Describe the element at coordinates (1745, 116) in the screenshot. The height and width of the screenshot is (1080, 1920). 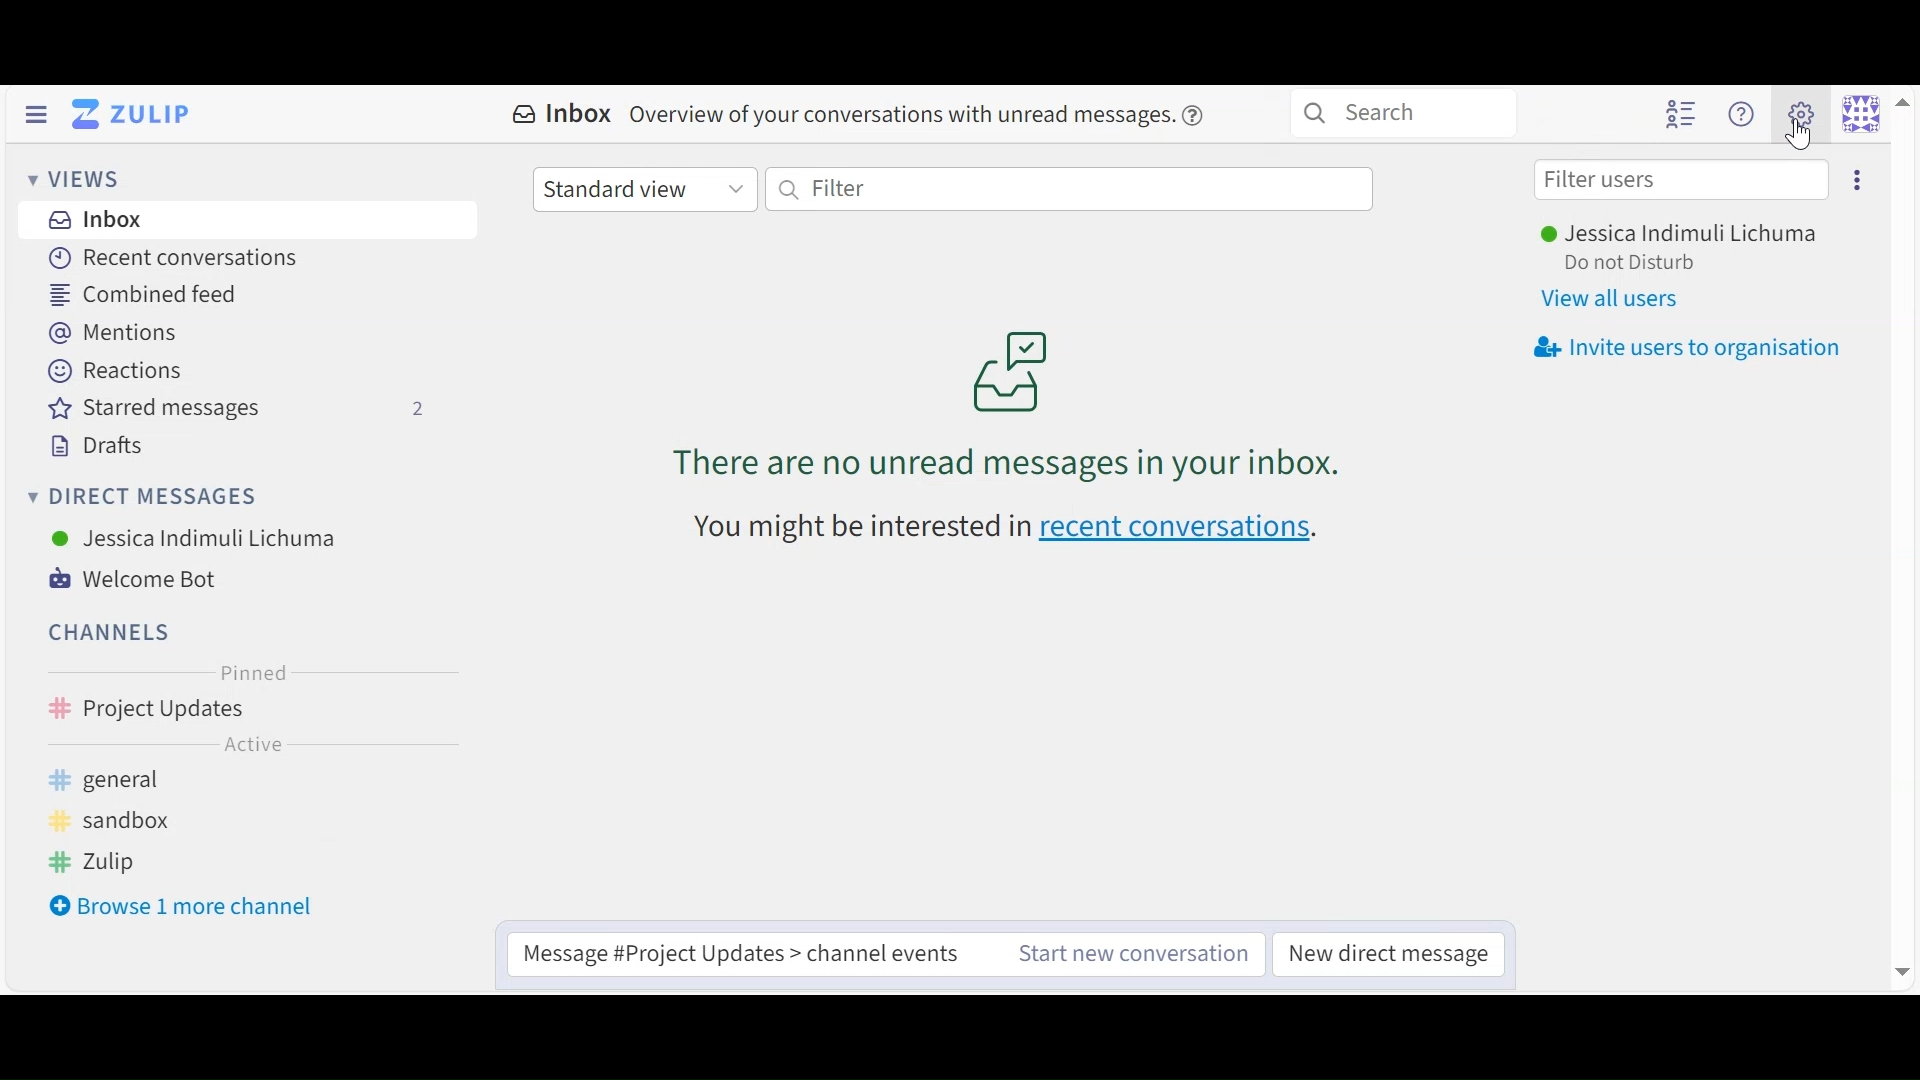
I see `Main menu` at that location.